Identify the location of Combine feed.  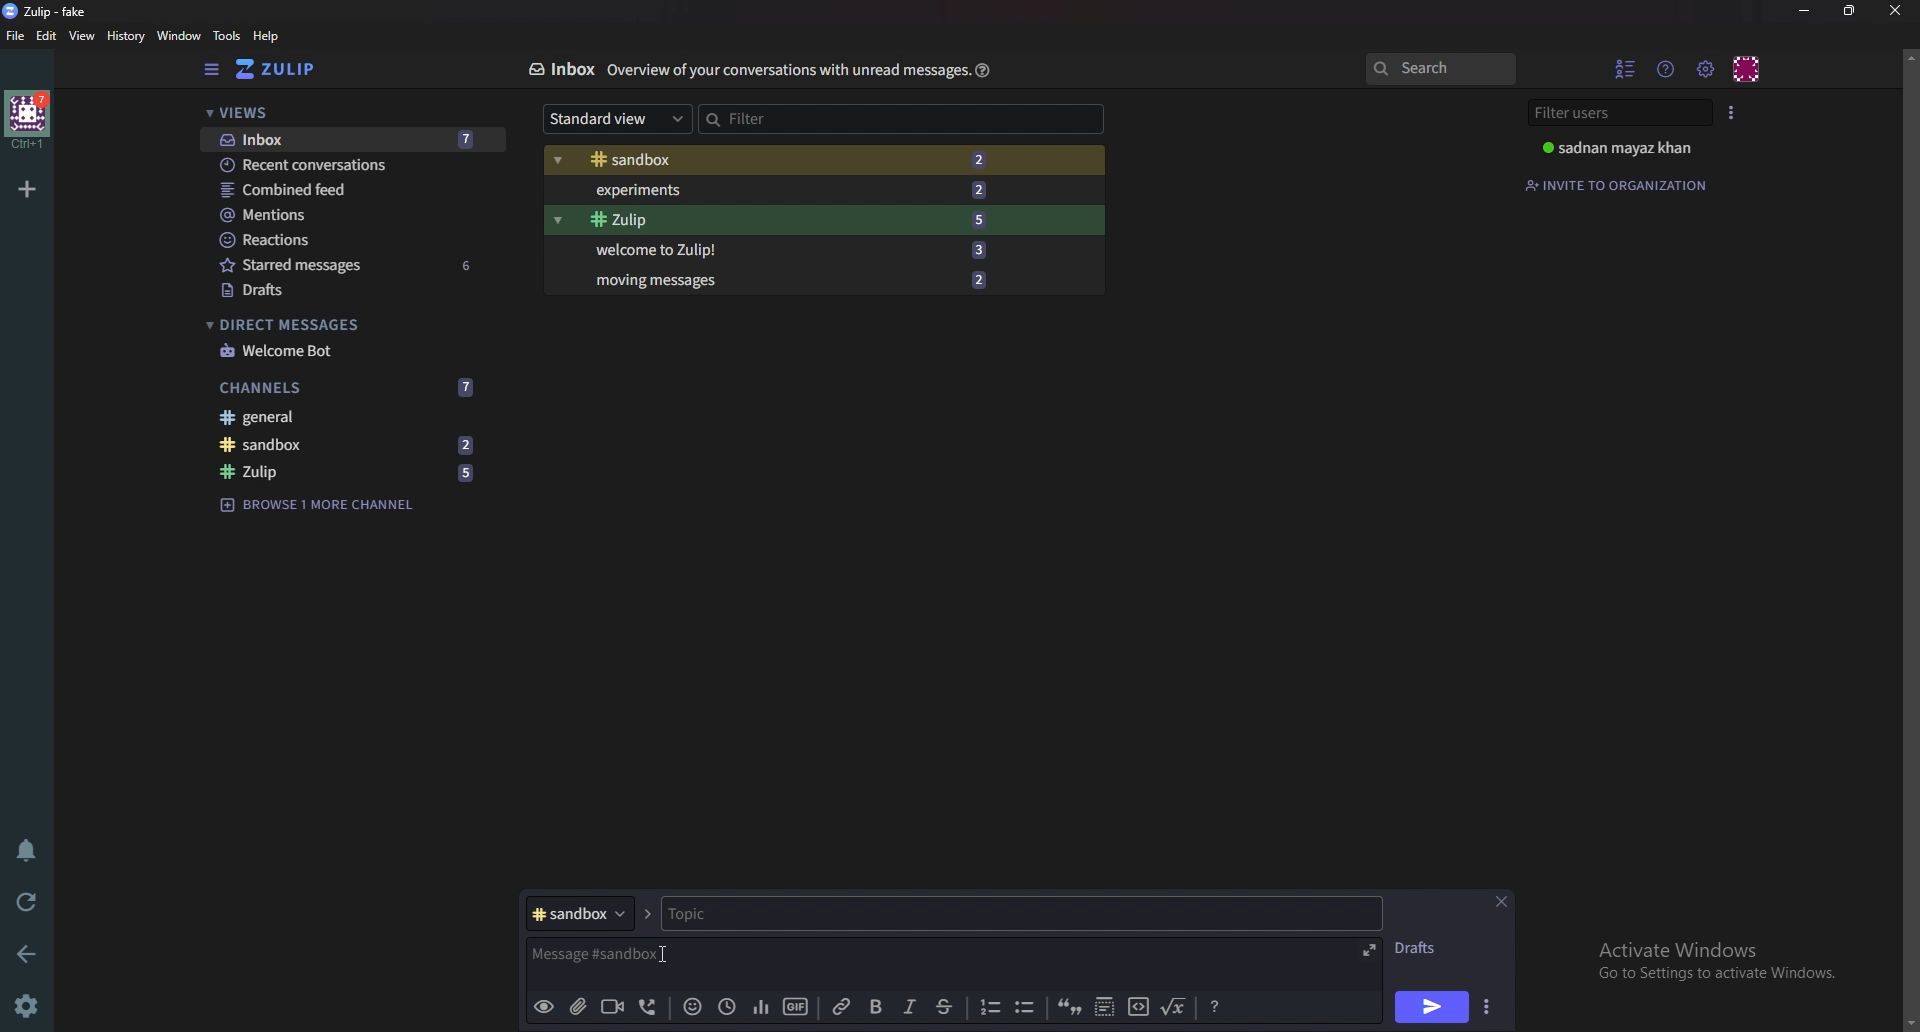
(355, 190).